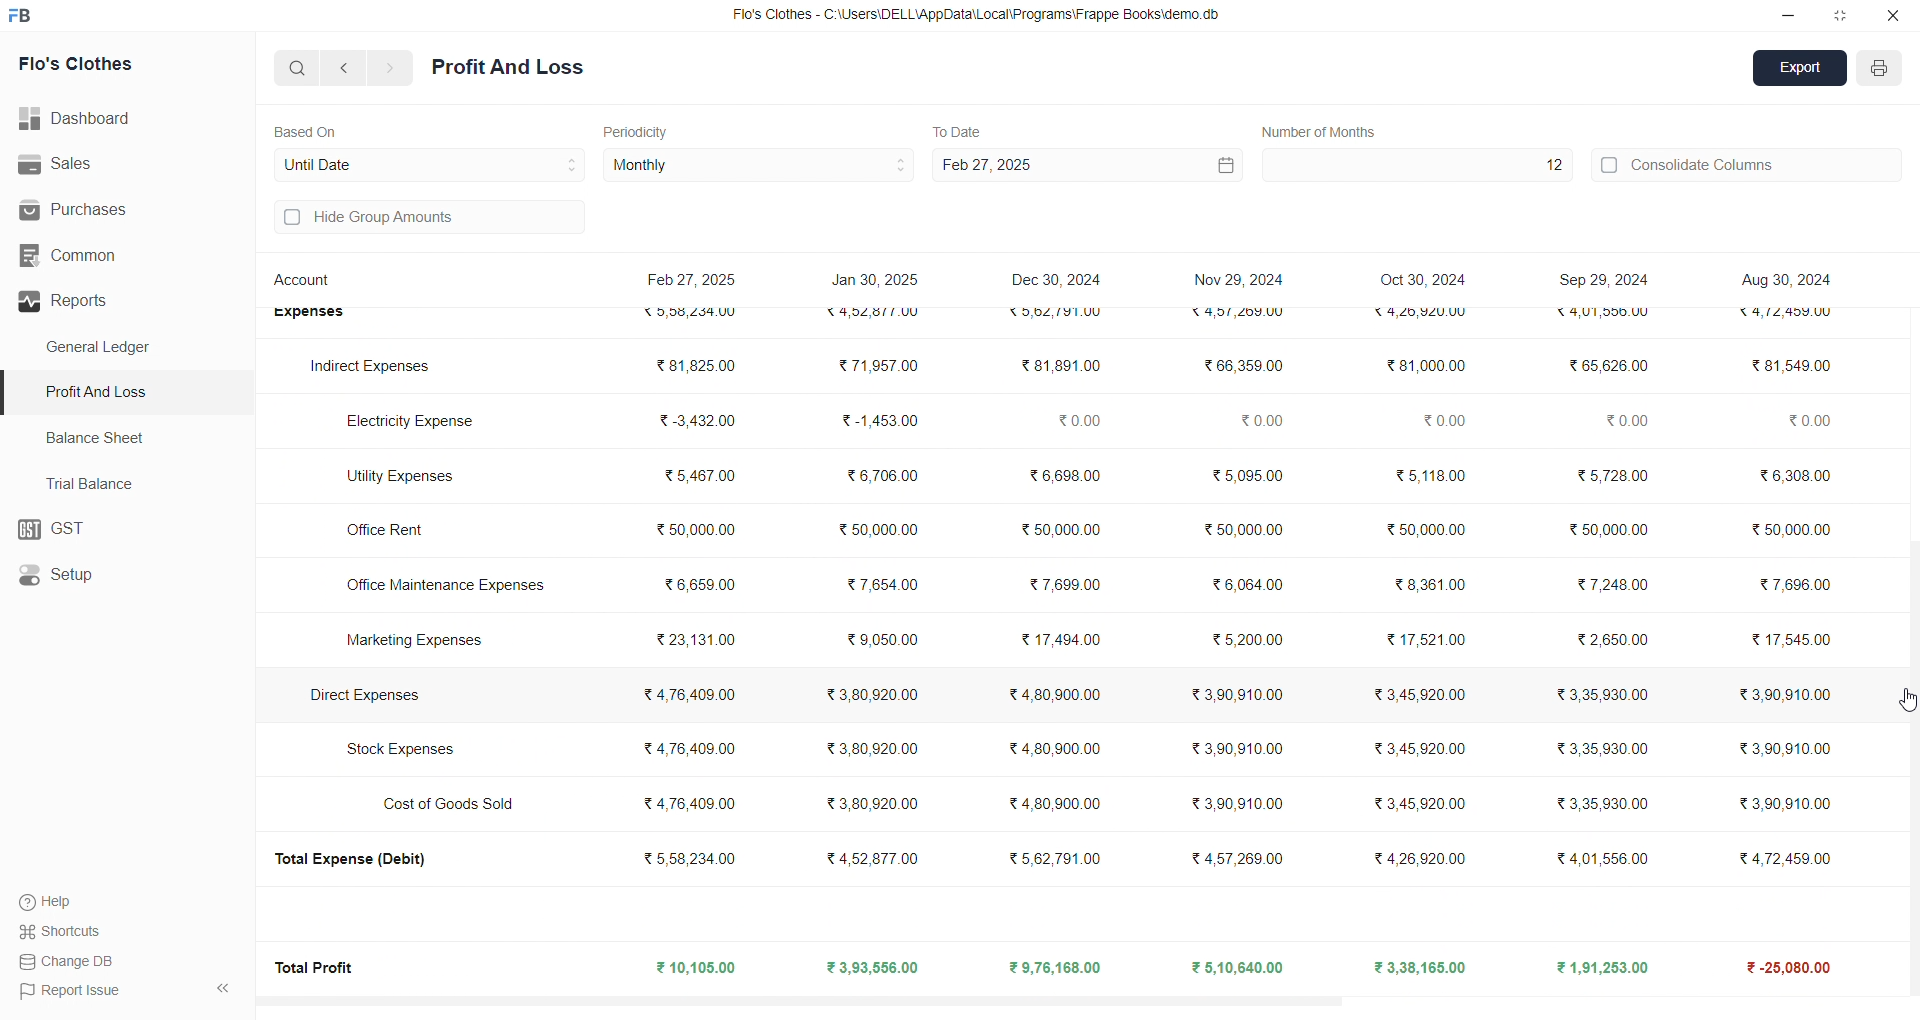  I want to click on ₹4,52,877.00, so click(880, 860).